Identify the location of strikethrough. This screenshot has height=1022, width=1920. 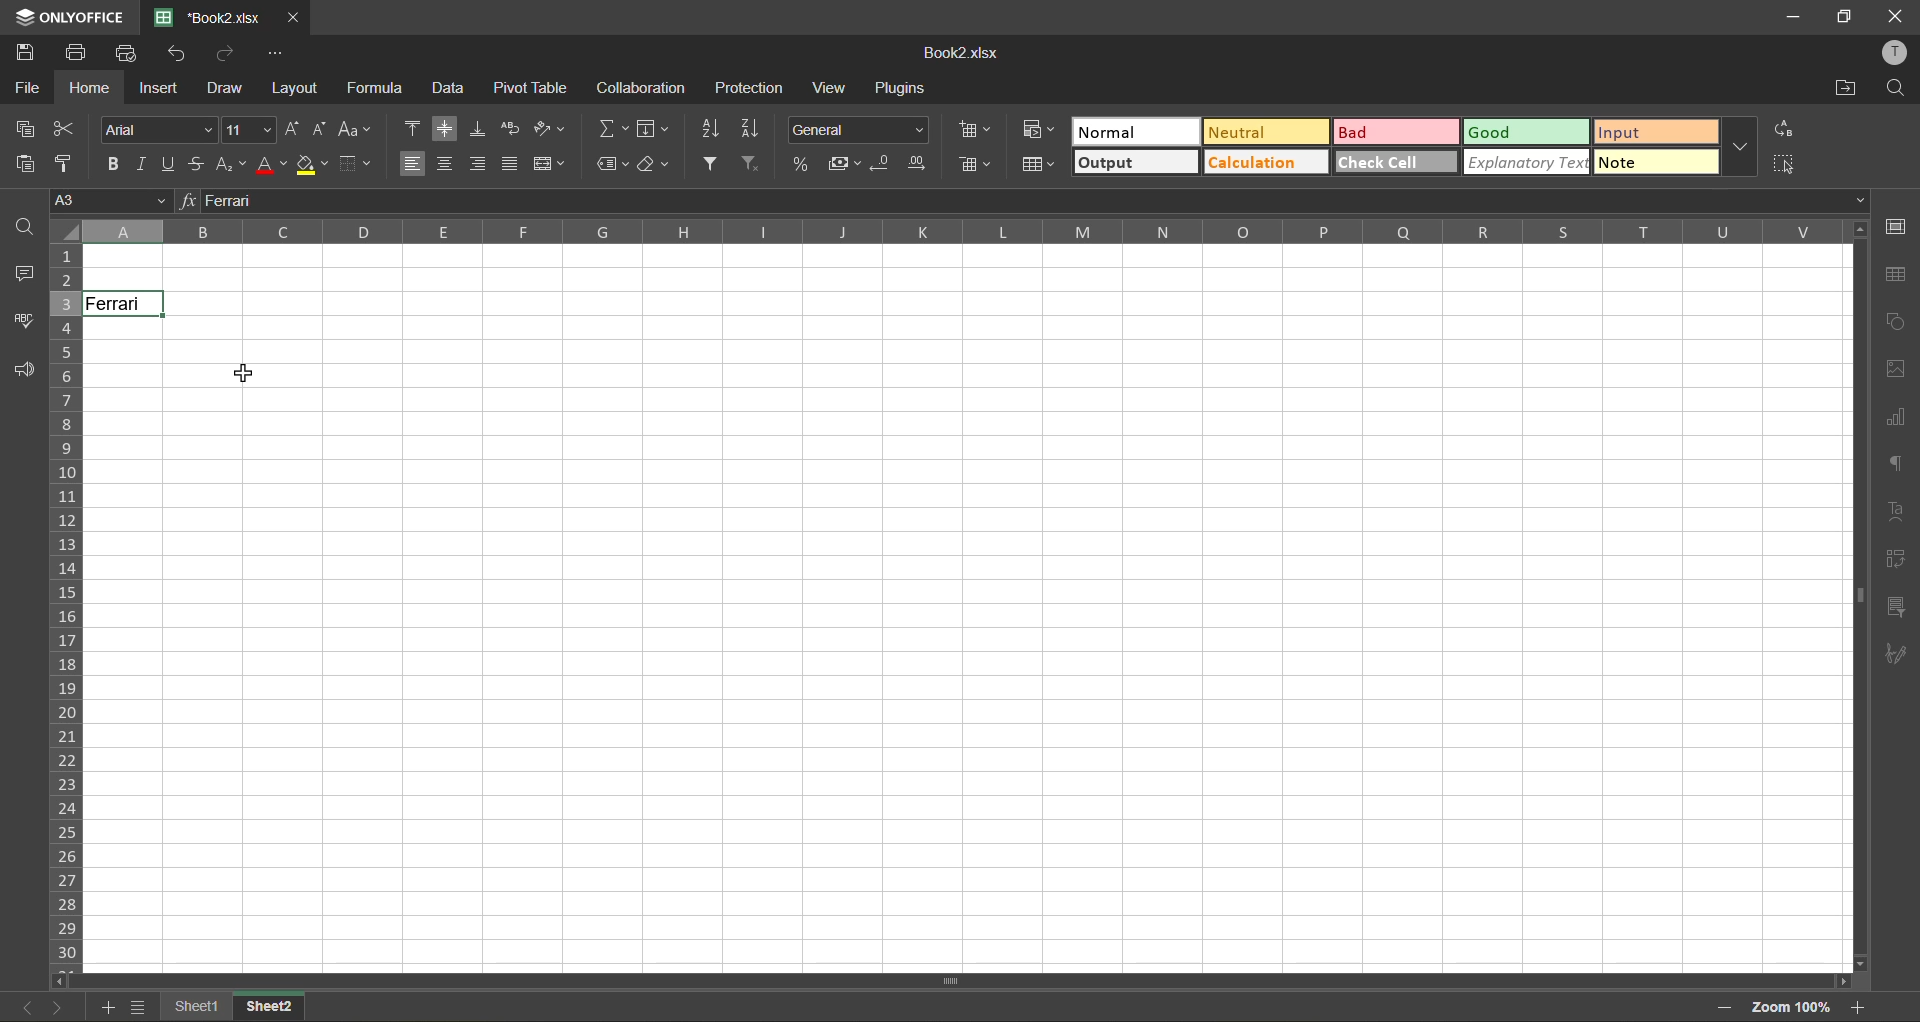
(198, 163).